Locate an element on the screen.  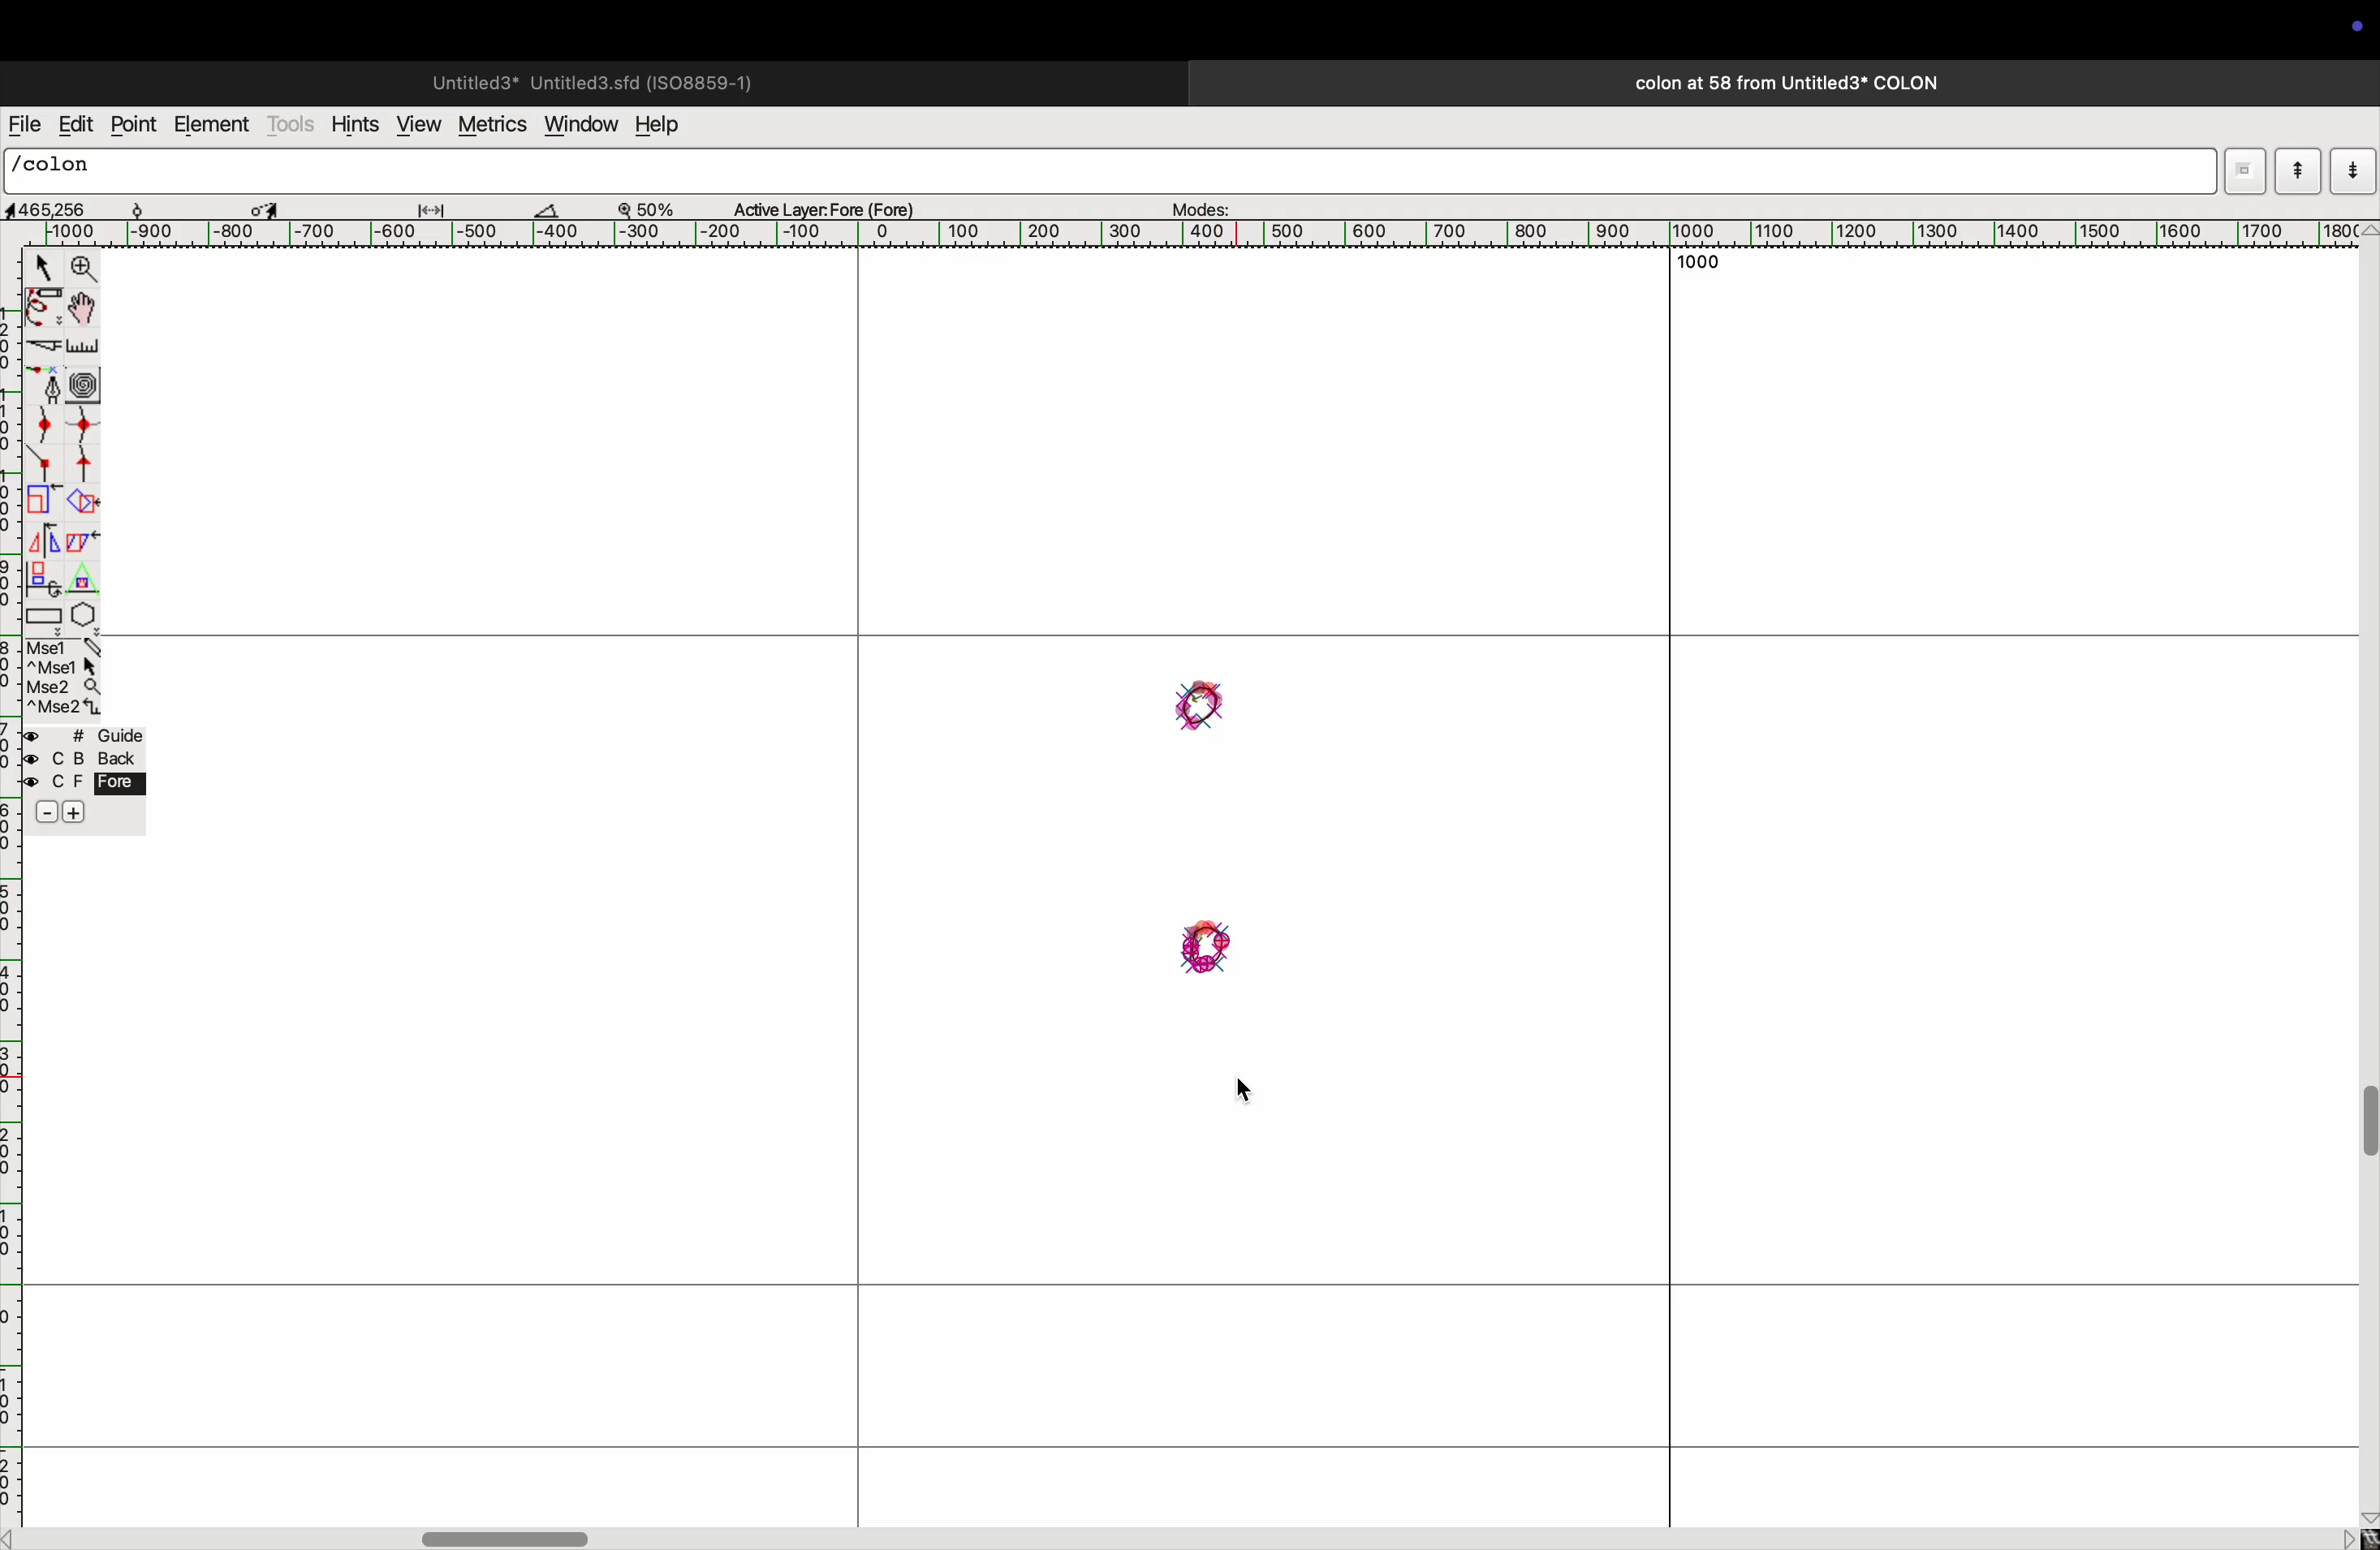
modes is located at coordinates (1204, 204).